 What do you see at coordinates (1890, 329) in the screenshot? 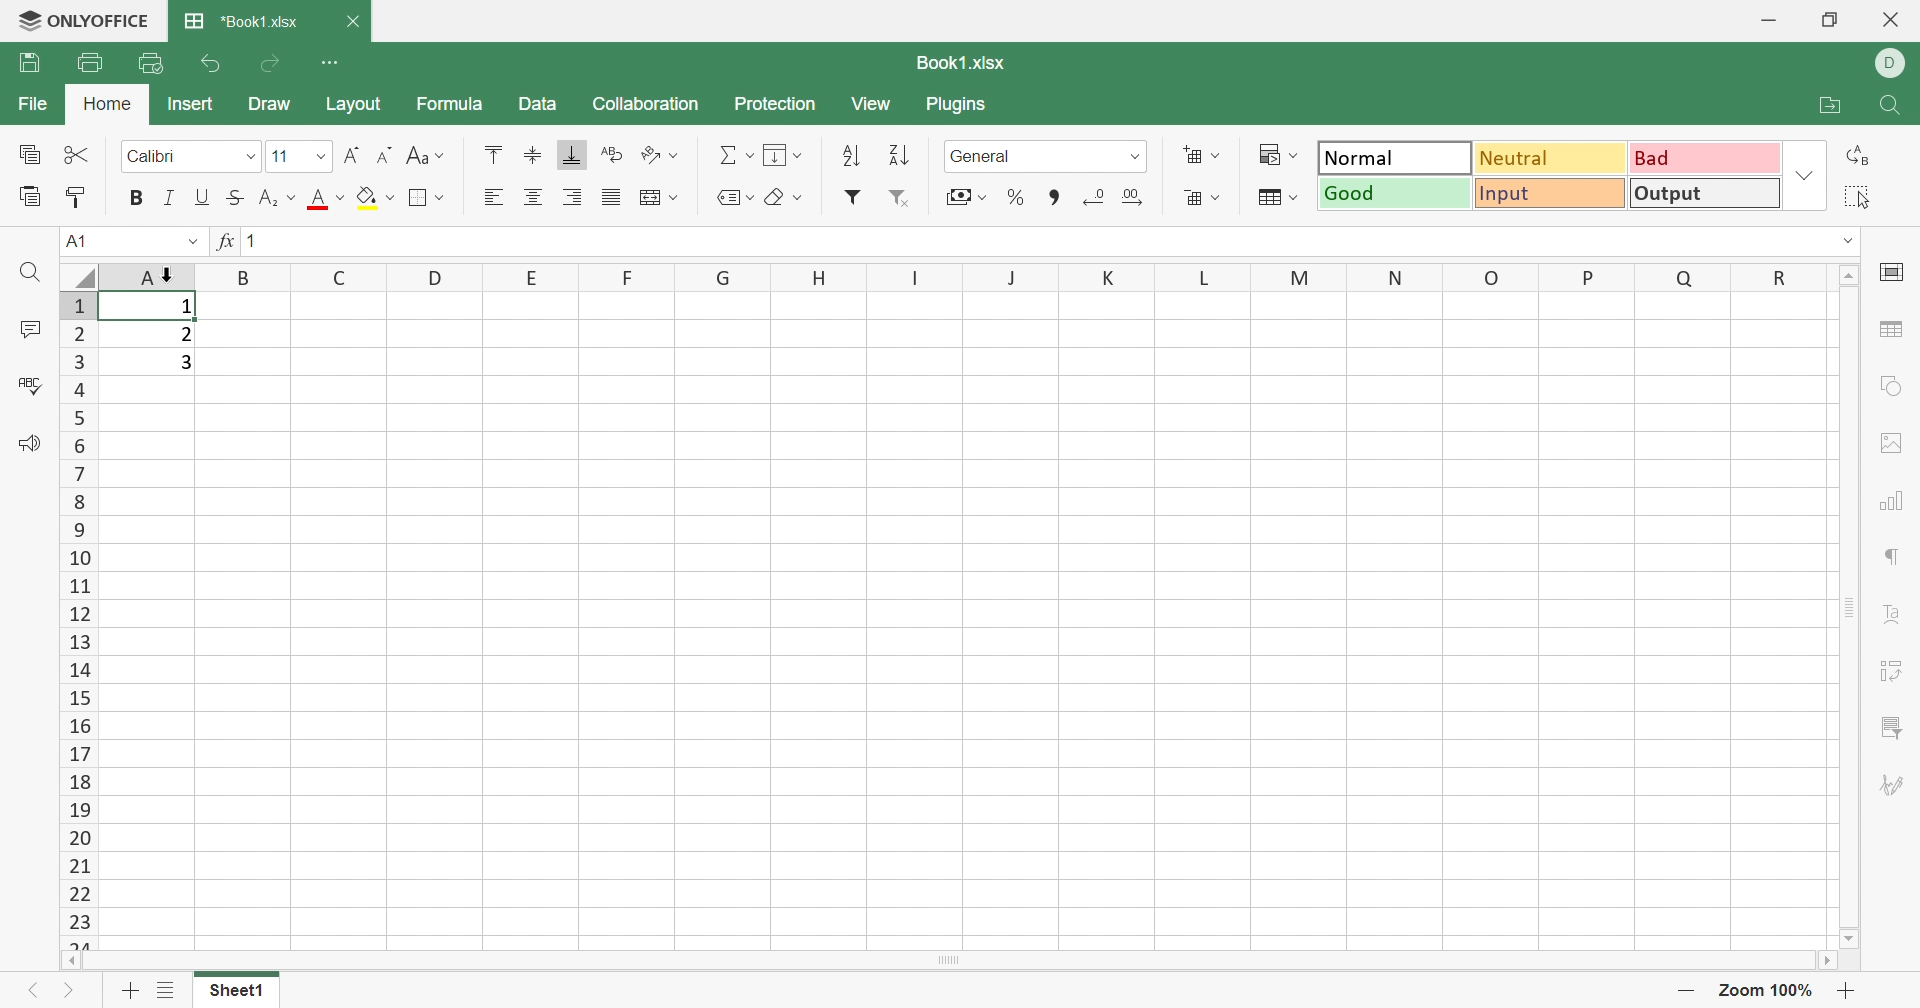
I see `Table settings` at bounding box center [1890, 329].